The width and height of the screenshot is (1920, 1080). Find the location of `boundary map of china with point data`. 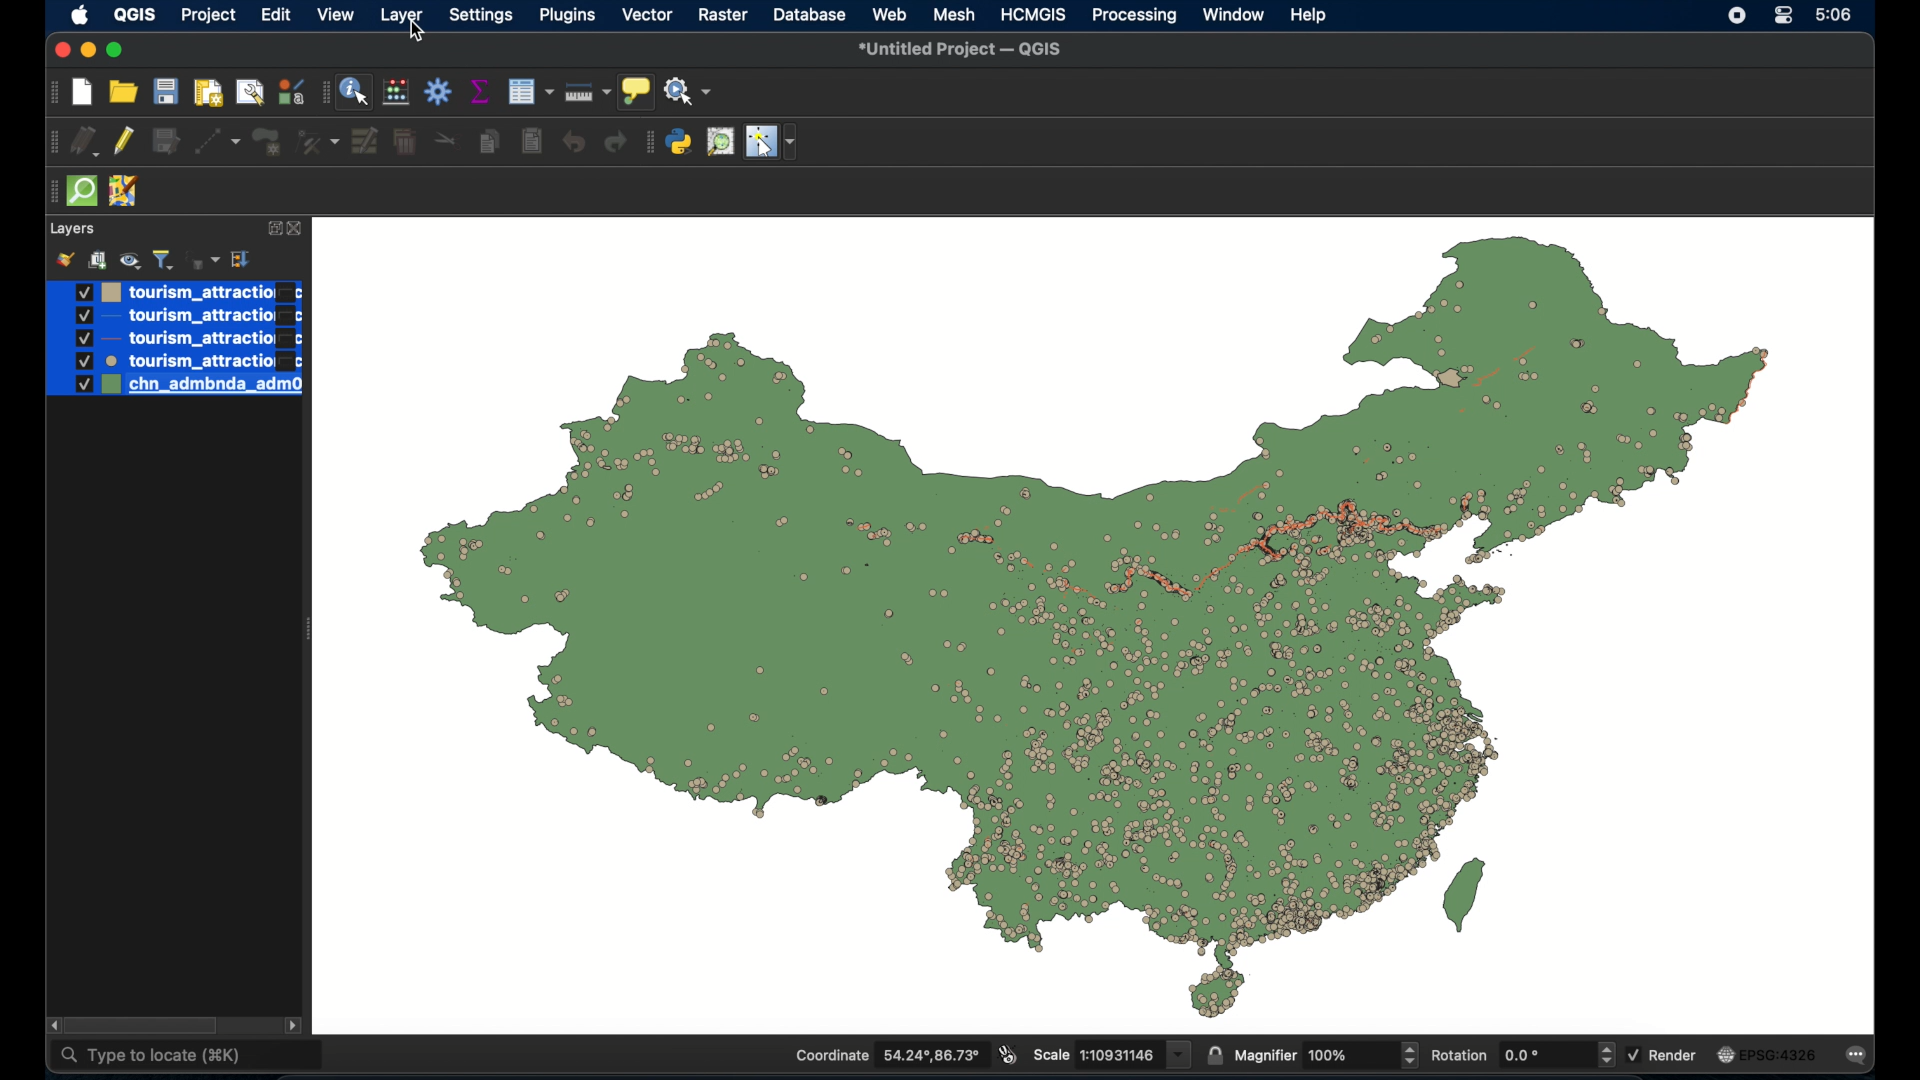

boundary map of china with point data is located at coordinates (1082, 621).